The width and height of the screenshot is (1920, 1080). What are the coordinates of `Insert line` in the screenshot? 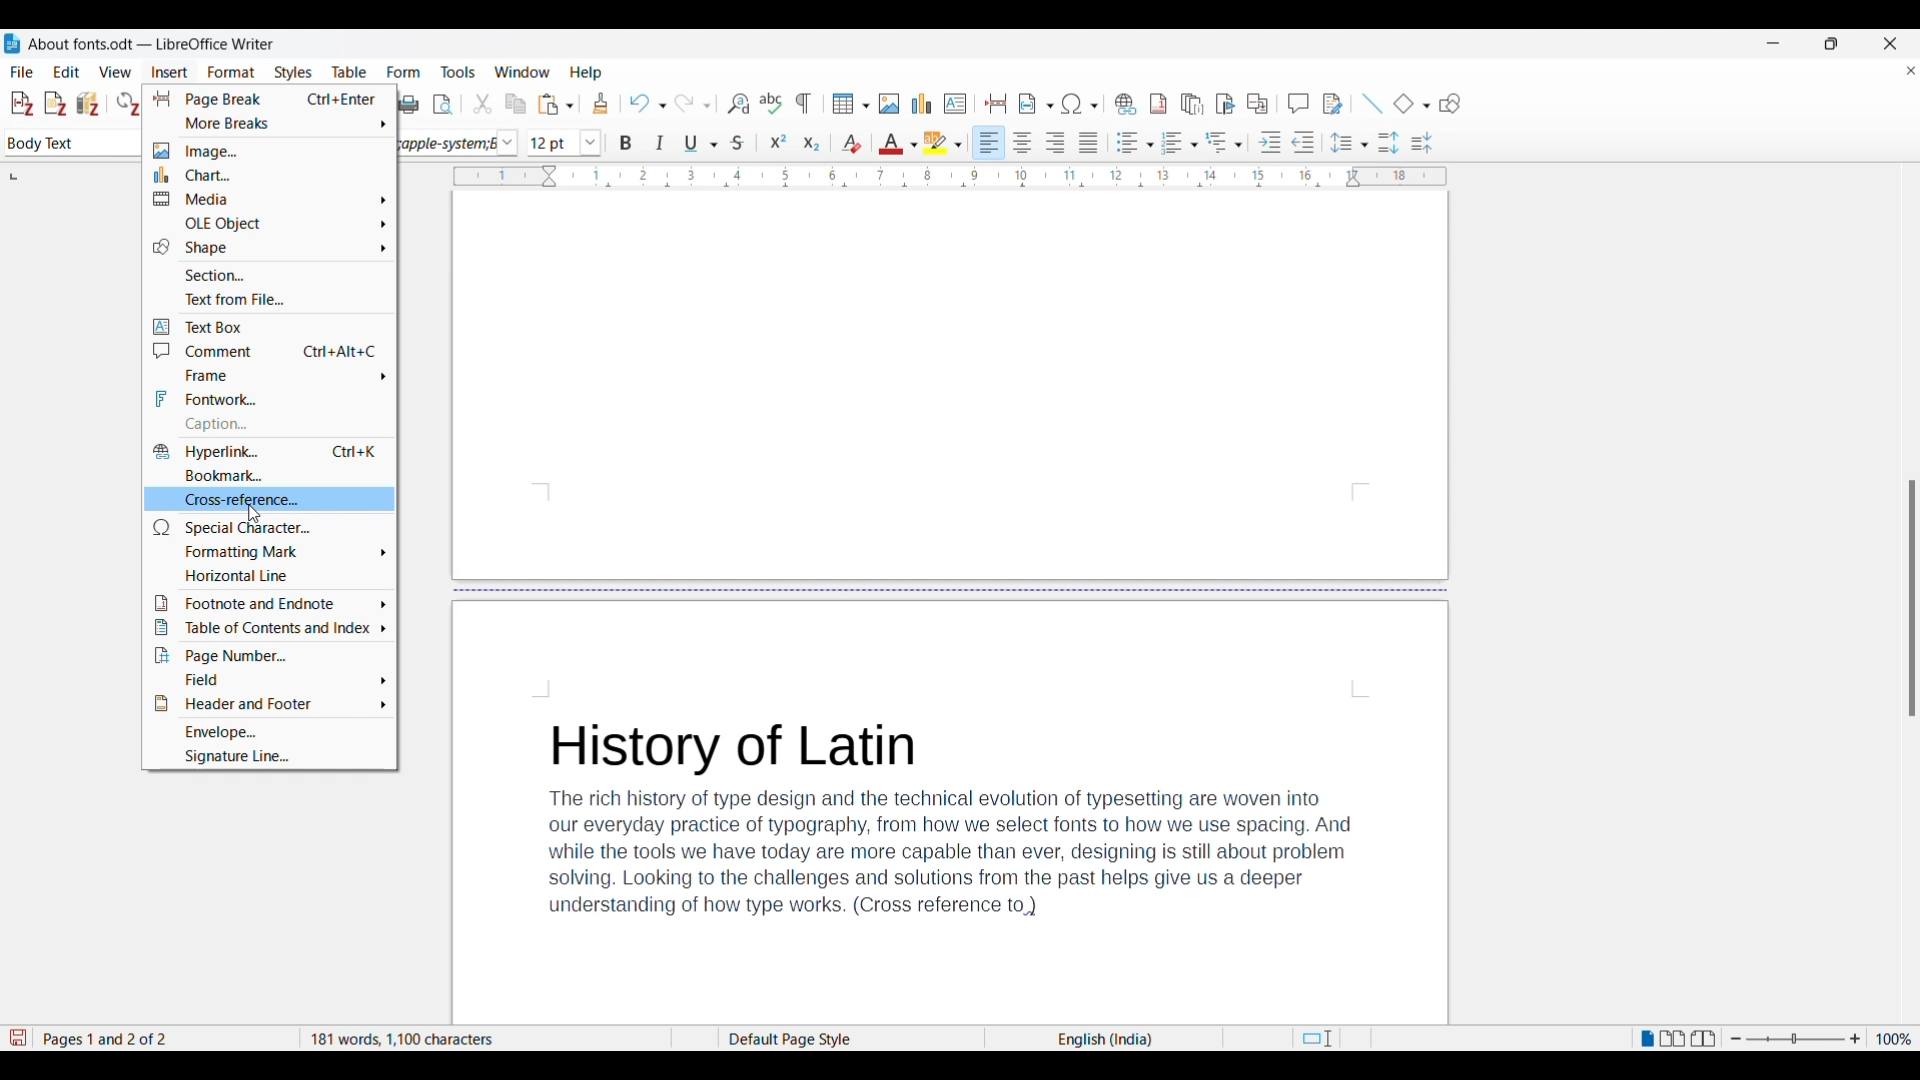 It's located at (1372, 104).